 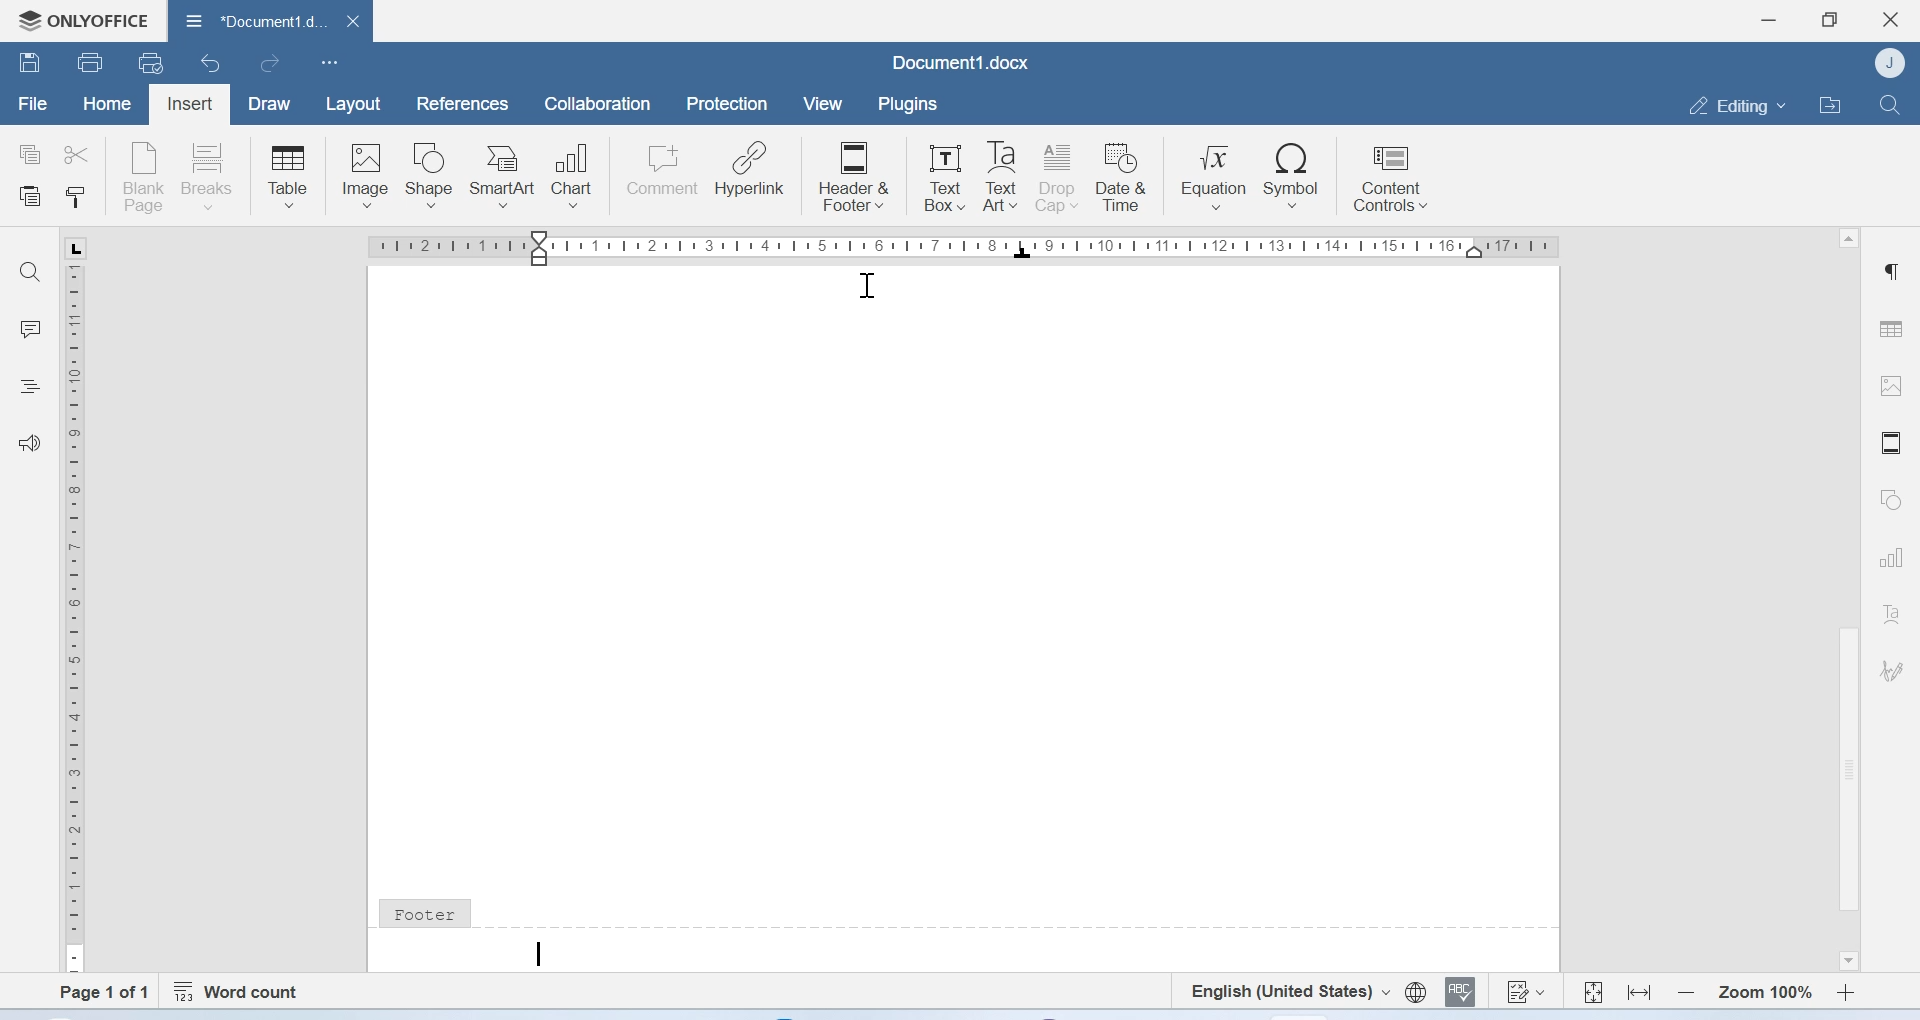 I want to click on Date & Time, so click(x=1126, y=177).